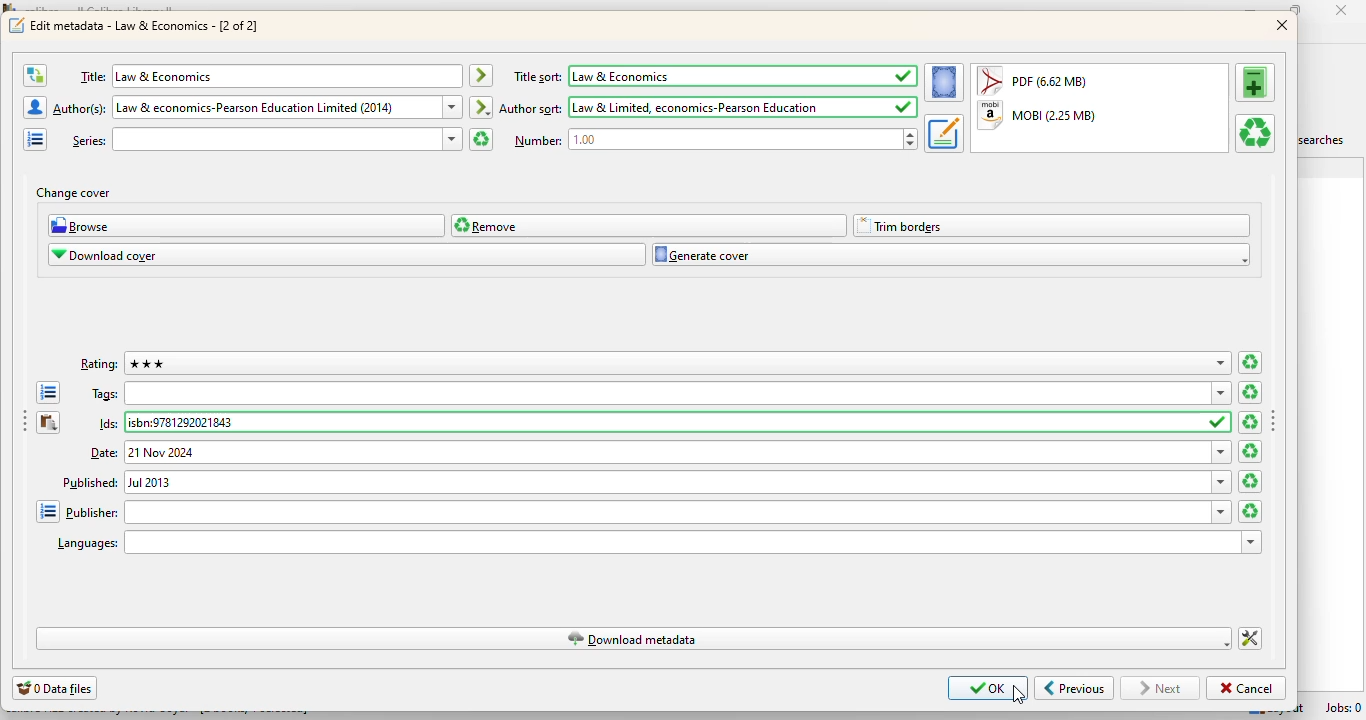  I want to click on languages: , so click(657, 542).